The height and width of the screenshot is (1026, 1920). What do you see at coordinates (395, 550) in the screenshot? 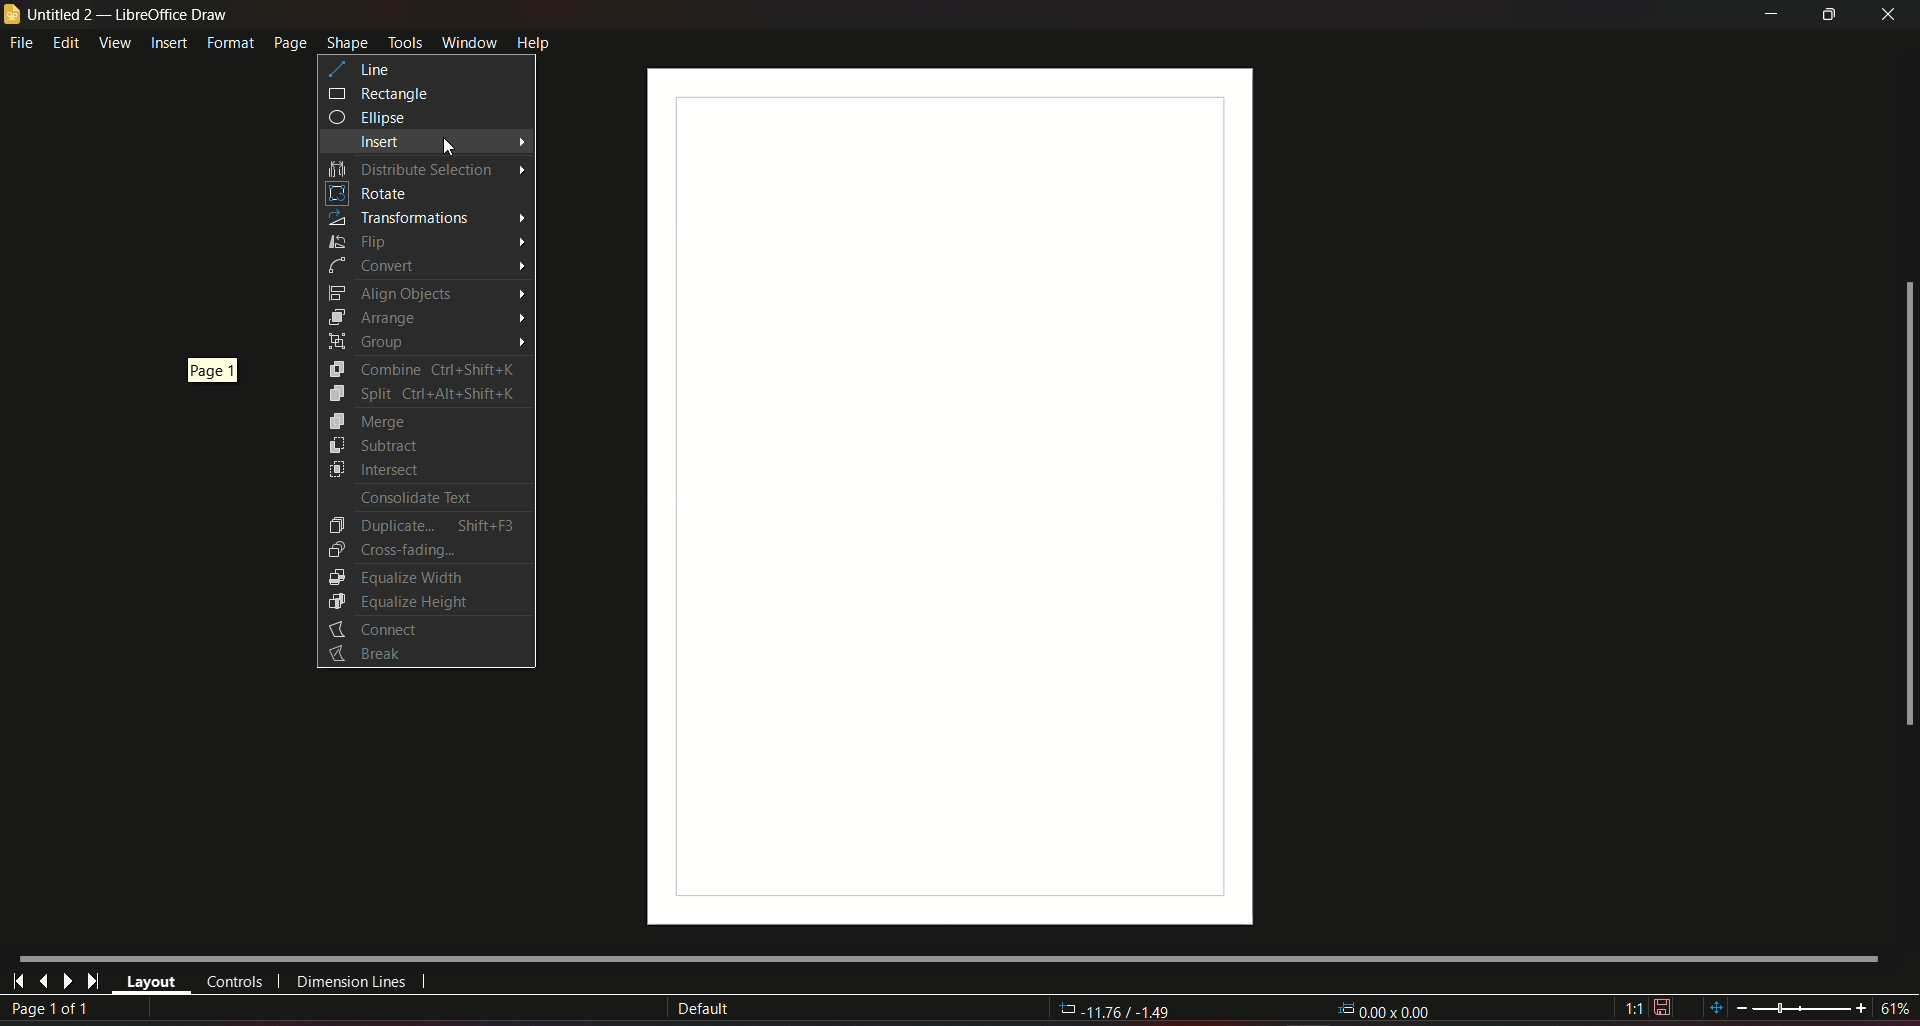
I see `Cross-Fading` at bounding box center [395, 550].